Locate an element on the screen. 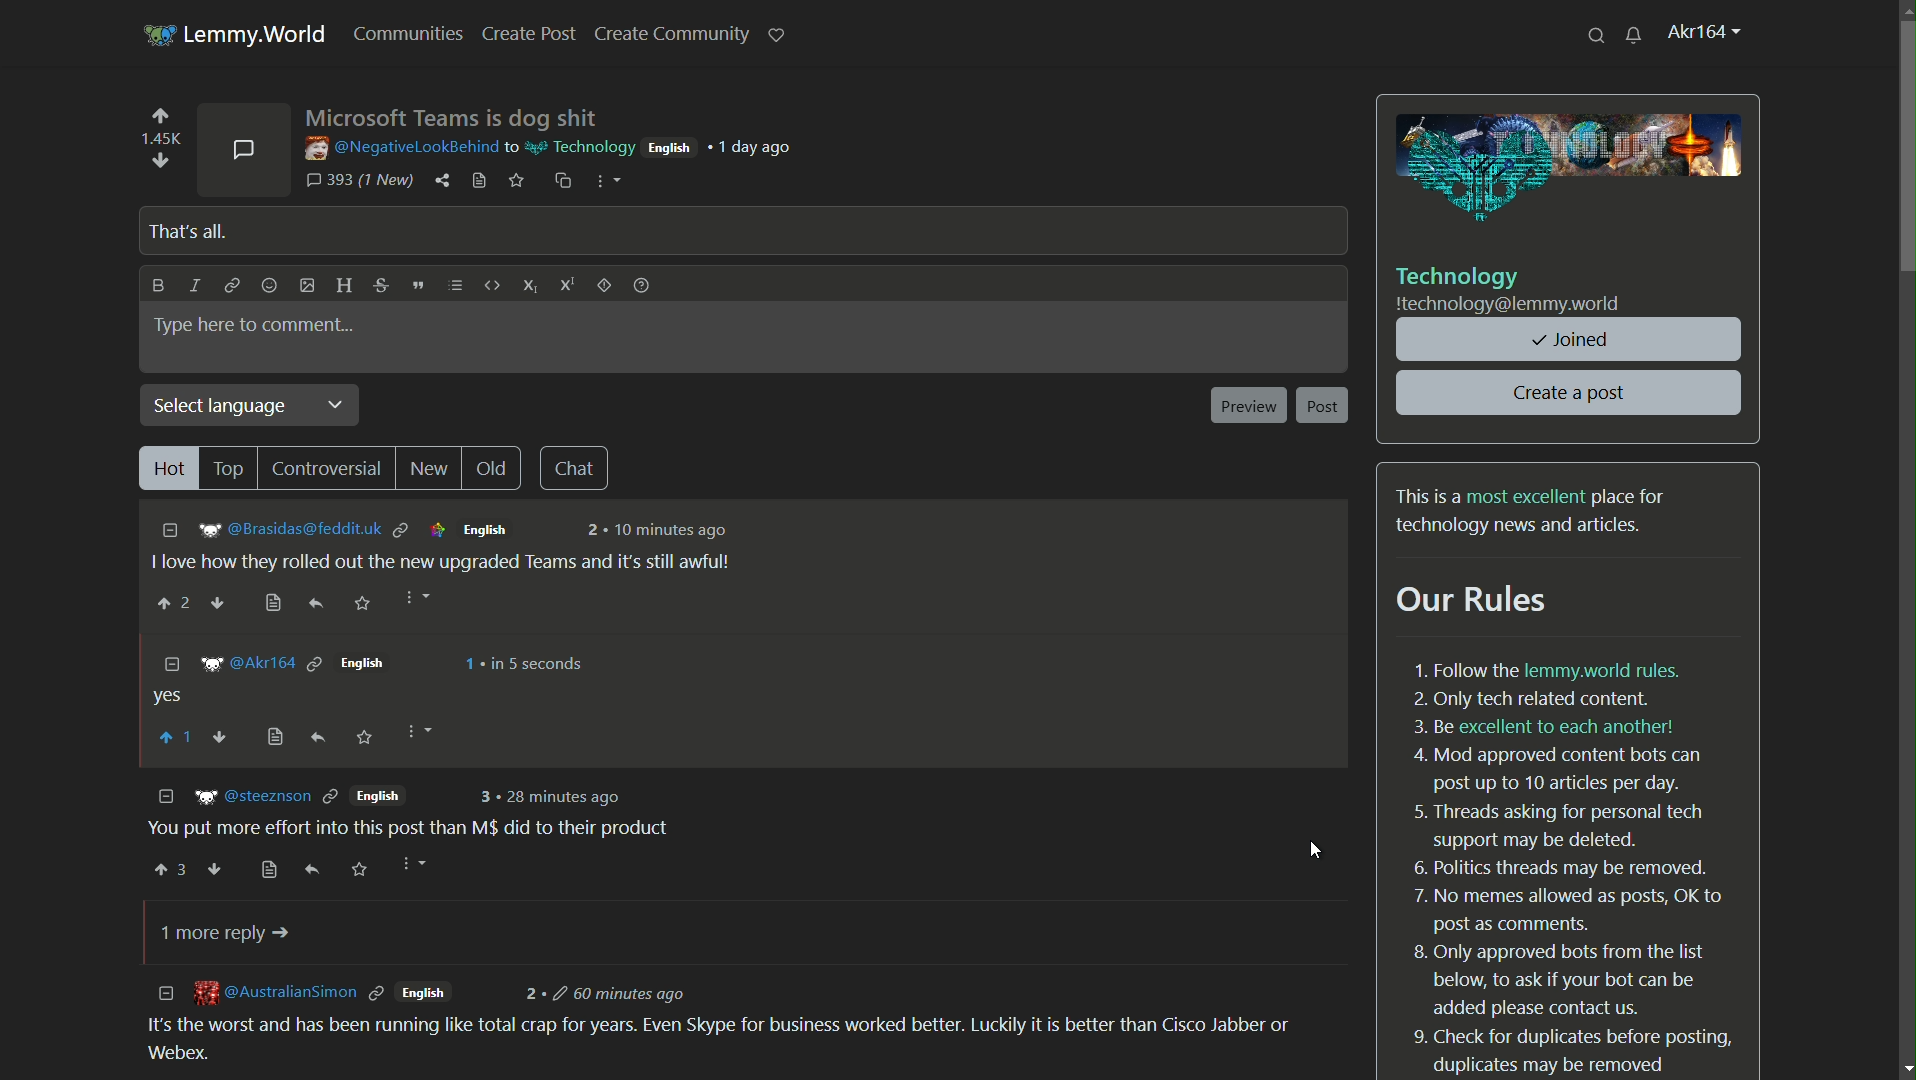  controversial is located at coordinates (328, 470).